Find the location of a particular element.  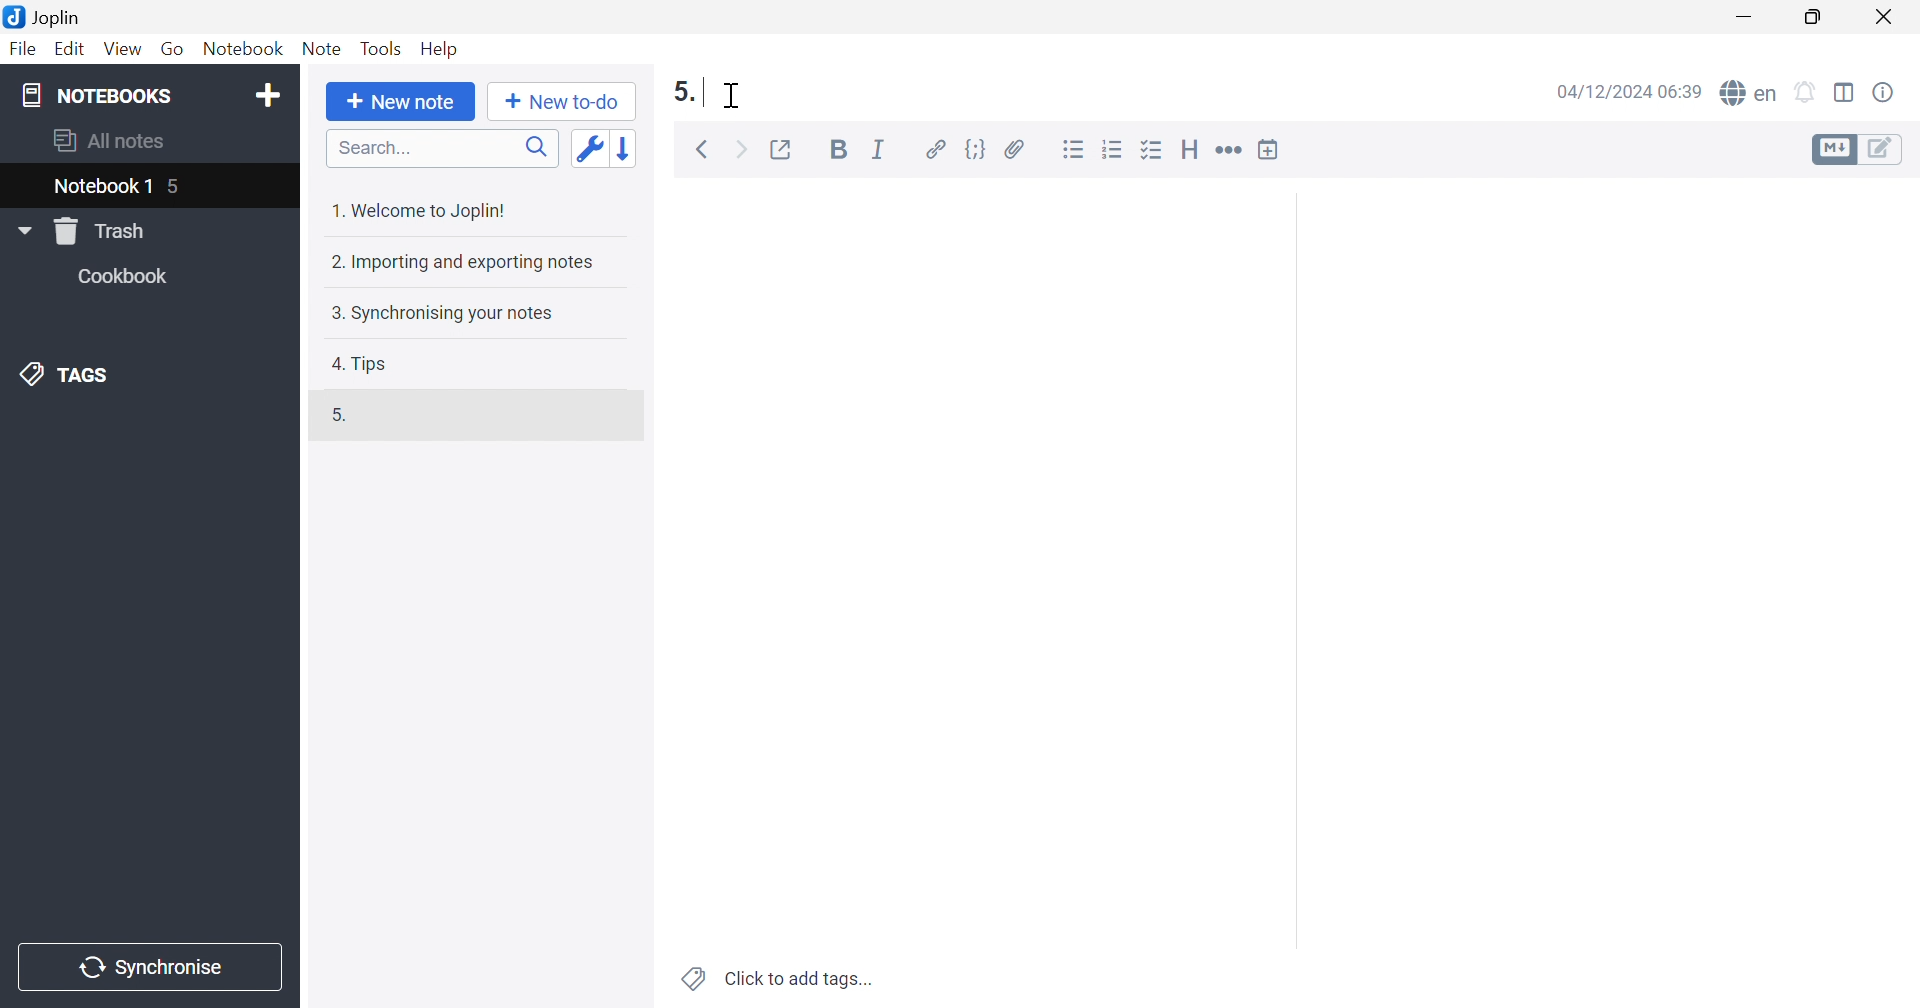

Edit is located at coordinates (70, 48).